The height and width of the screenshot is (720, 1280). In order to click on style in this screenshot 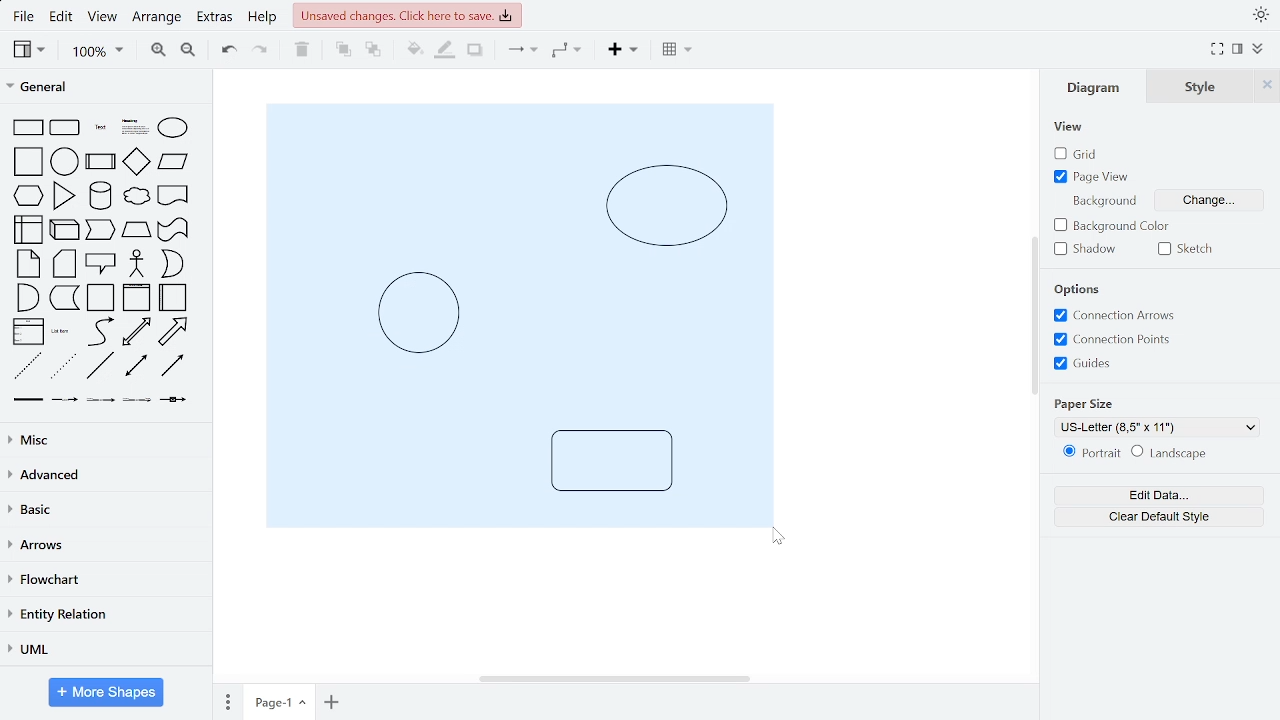, I will do `click(1205, 86)`.